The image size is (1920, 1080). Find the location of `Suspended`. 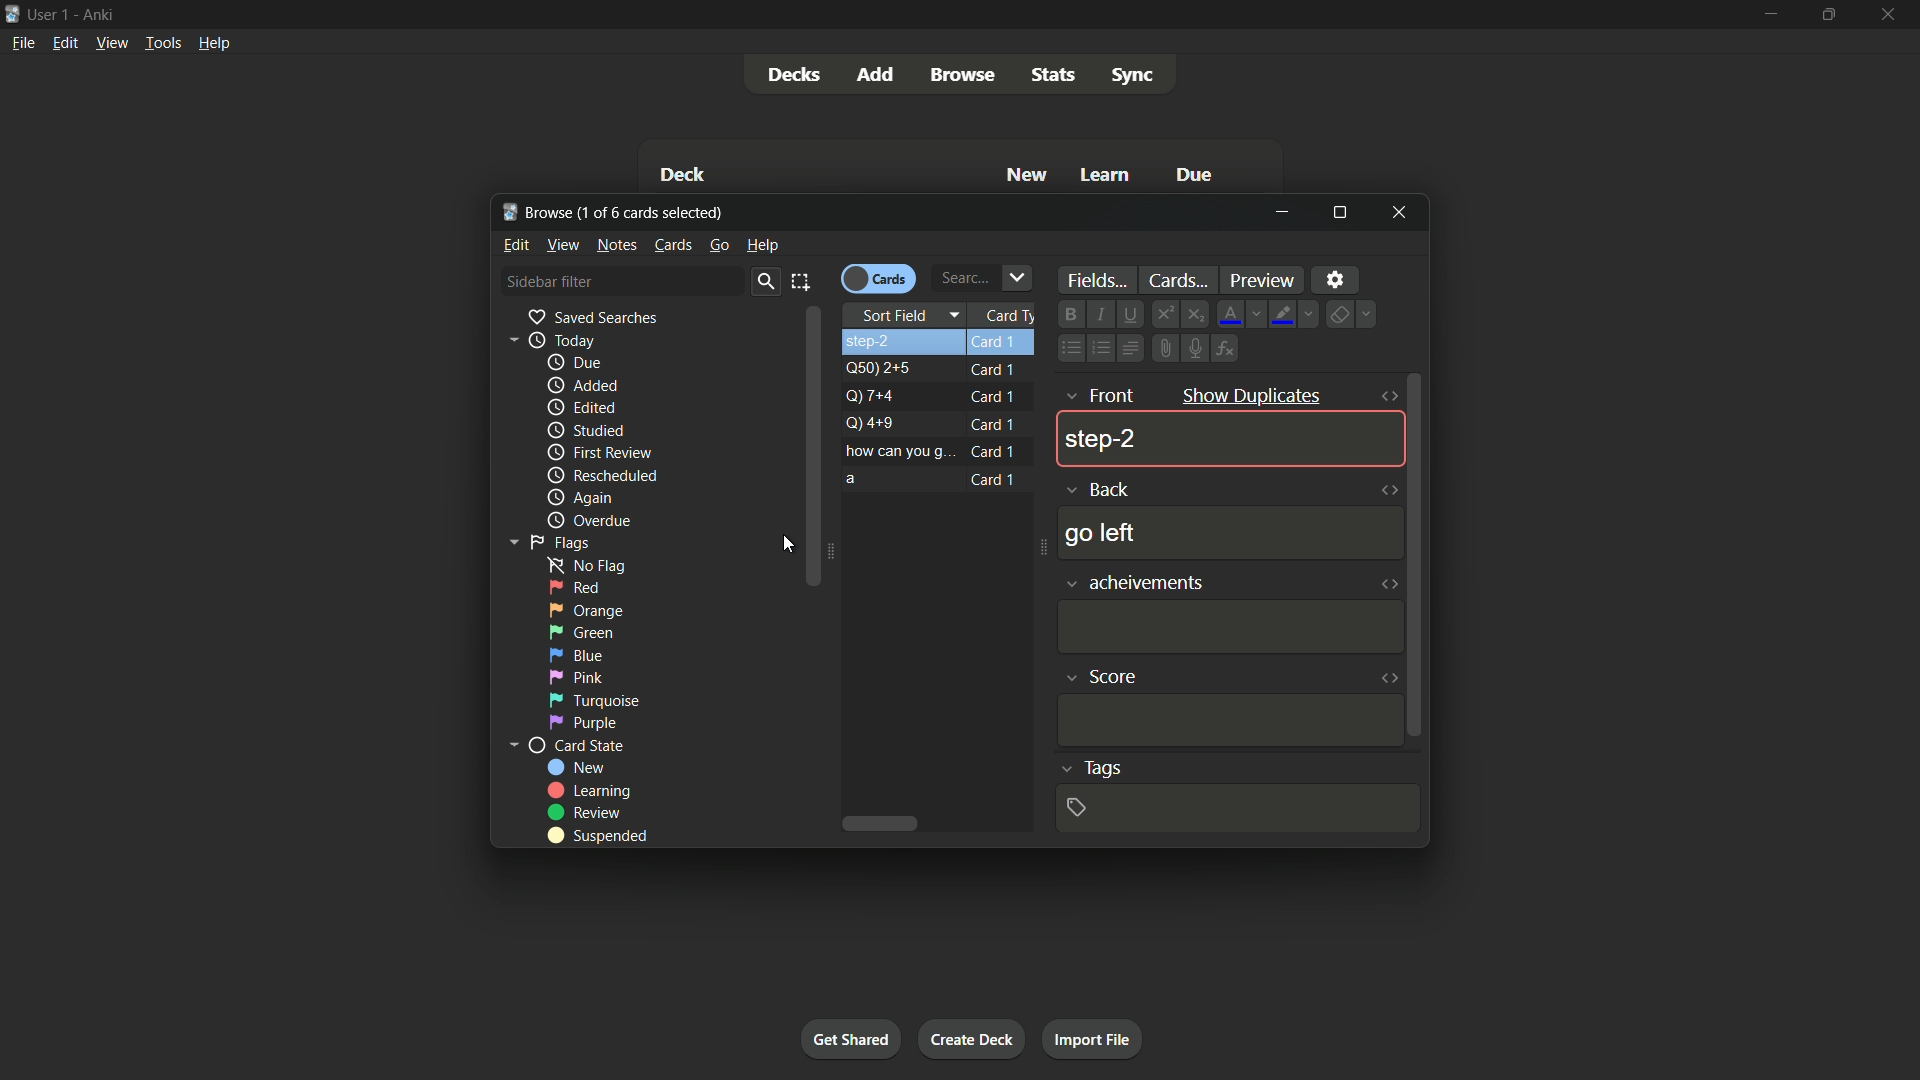

Suspended is located at coordinates (597, 837).